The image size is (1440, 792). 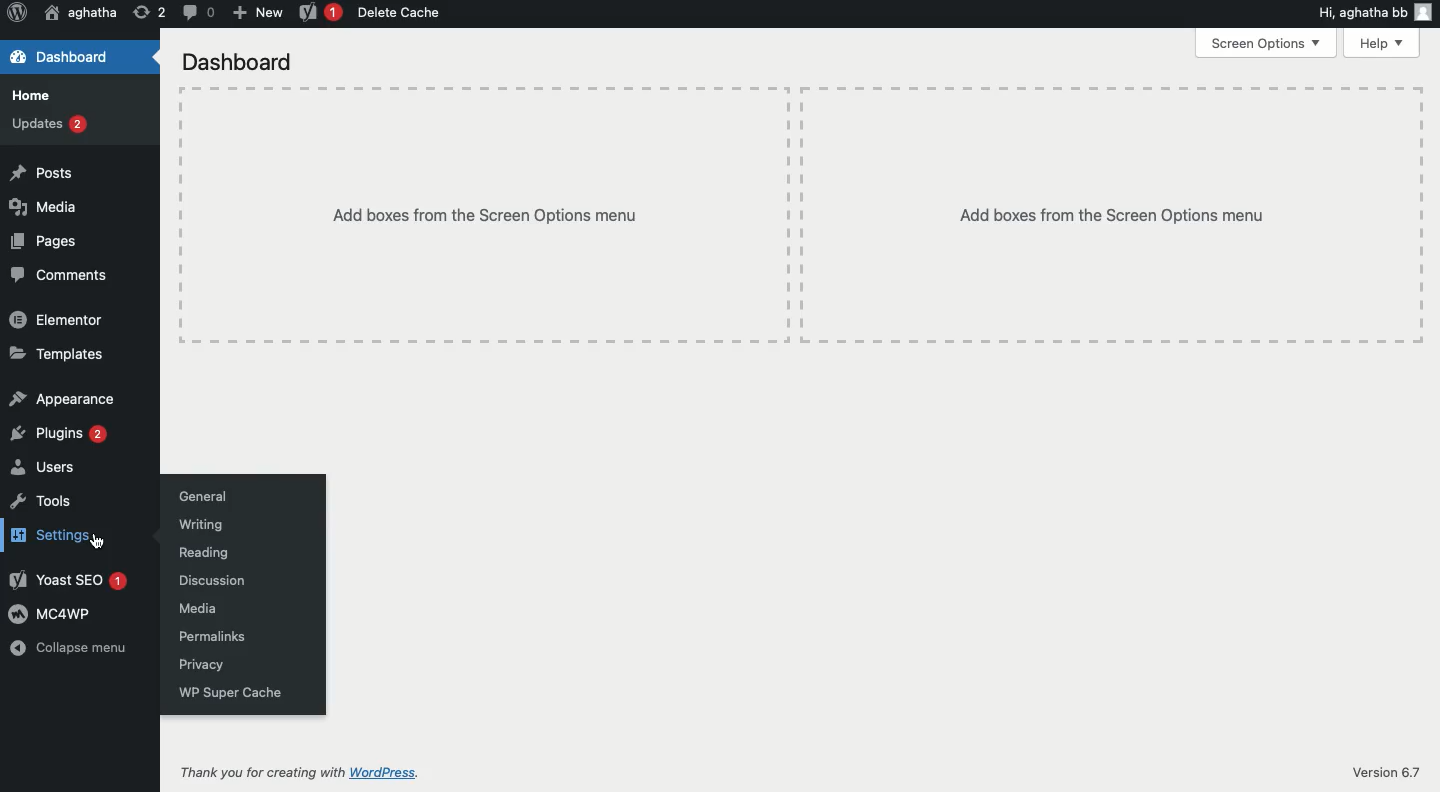 What do you see at coordinates (146, 15) in the screenshot?
I see `Revision` at bounding box center [146, 15].